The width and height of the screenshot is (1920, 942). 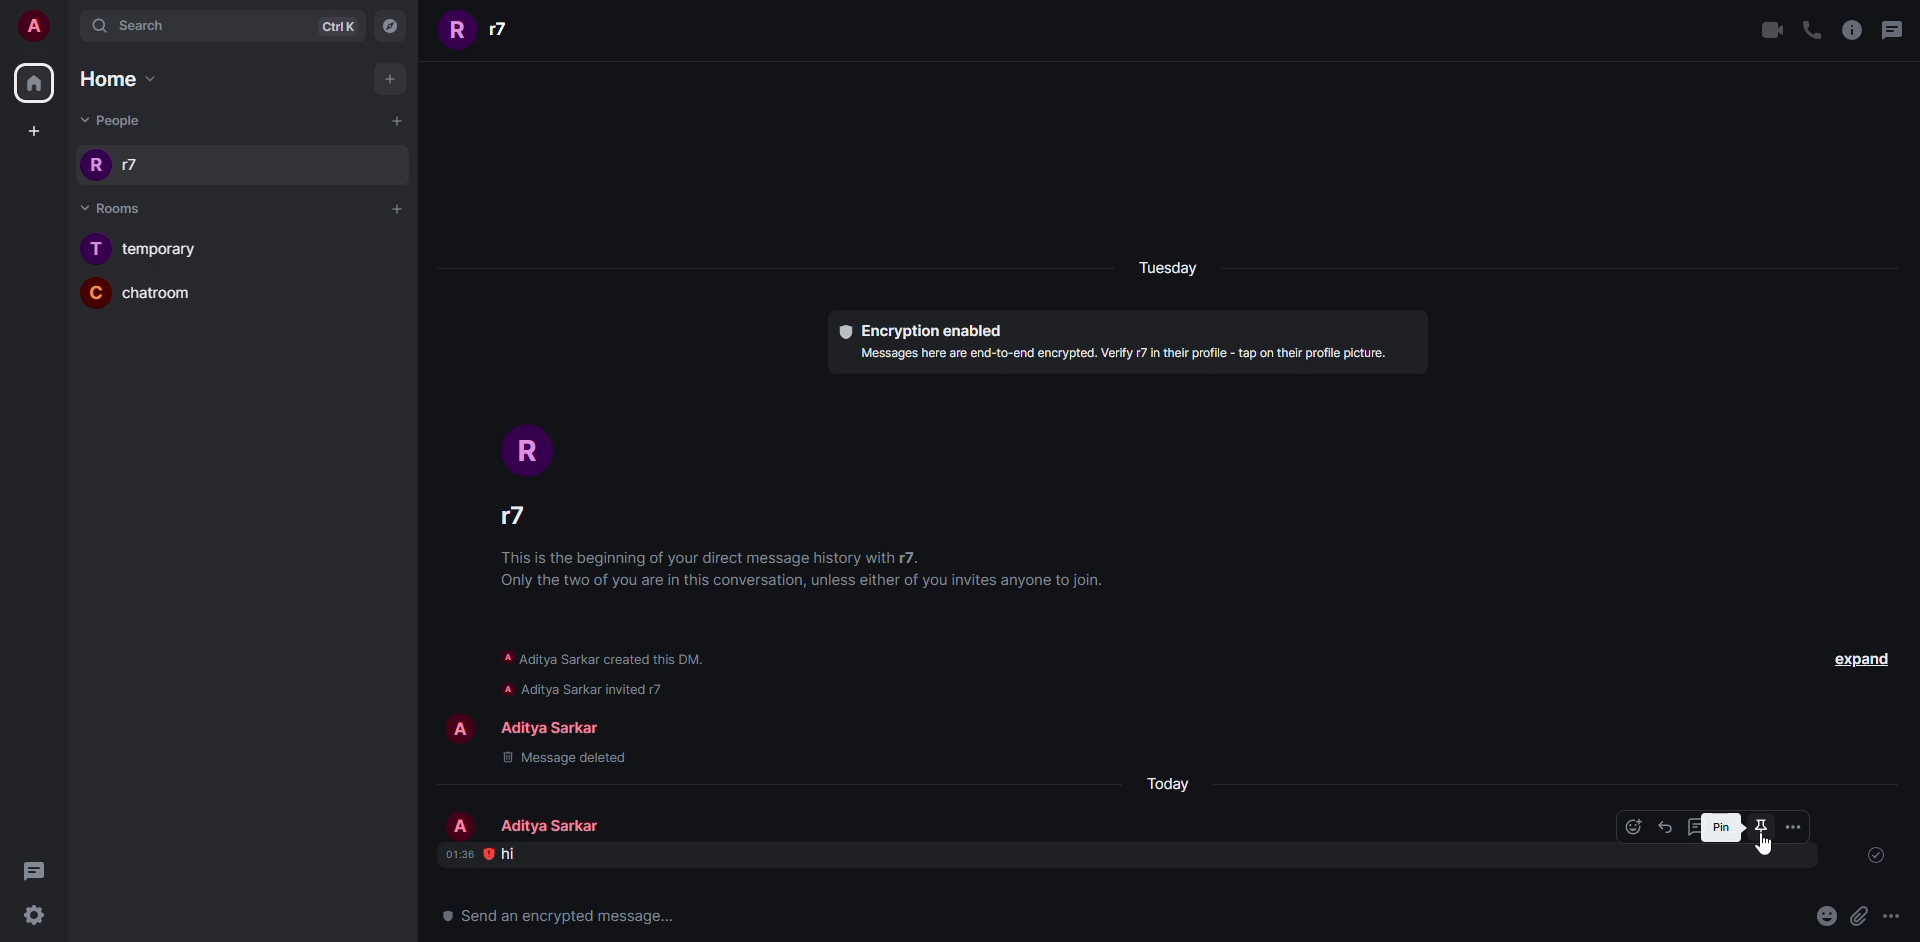 What do you see at coordinates (461, 825) in the screenshot?
I see `profile` at bounding box center [461, 825].